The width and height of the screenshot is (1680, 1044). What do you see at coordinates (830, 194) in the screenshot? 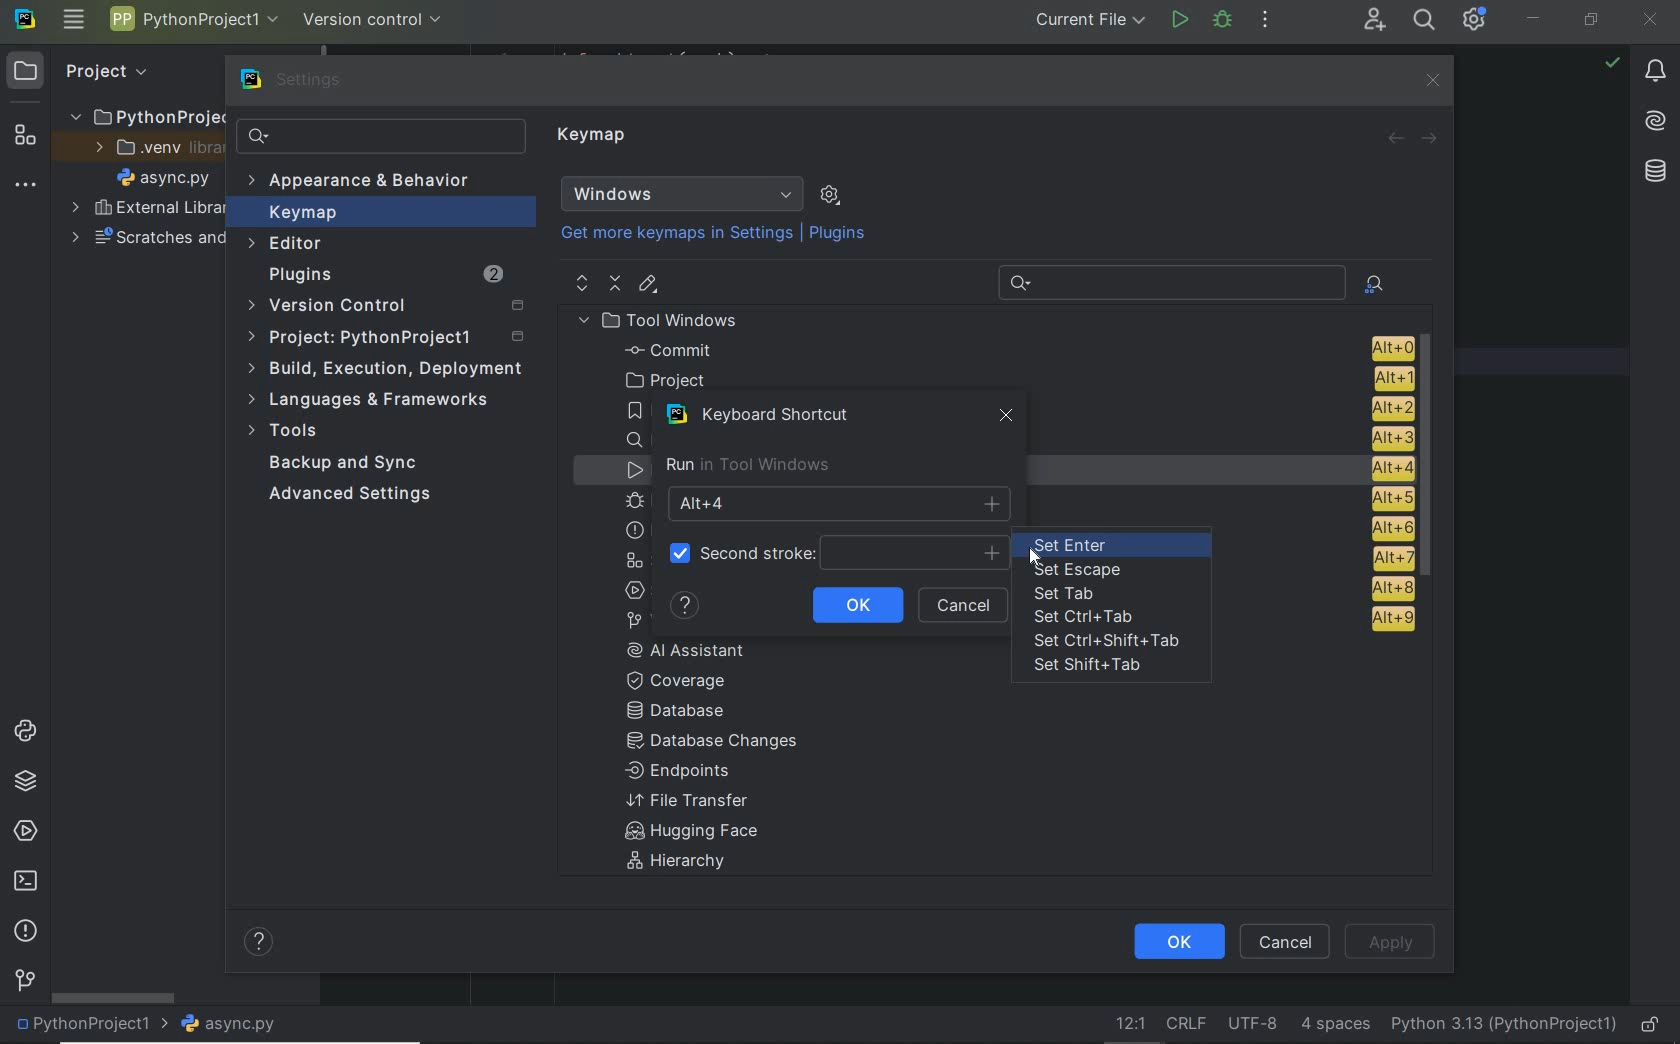
I see `show scheme actions` at bounding box center [830, 194].